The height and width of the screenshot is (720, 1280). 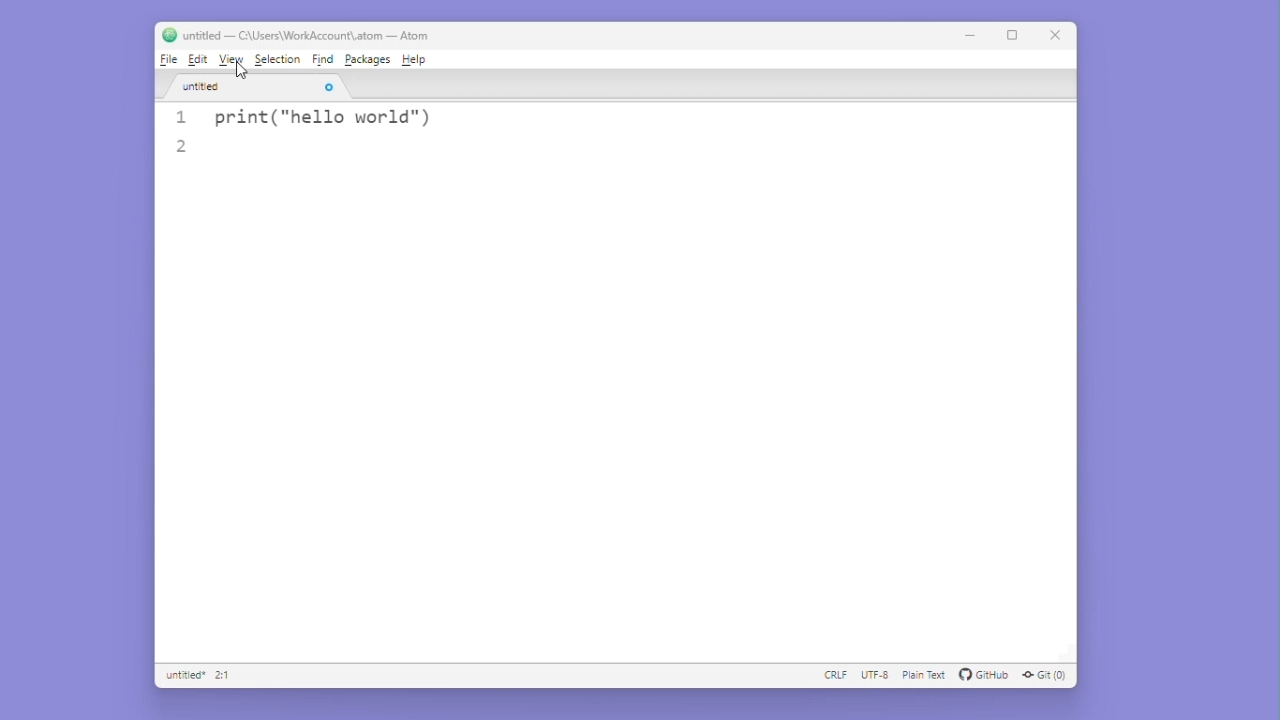 I want to click on file, so click(x=168, y=59).